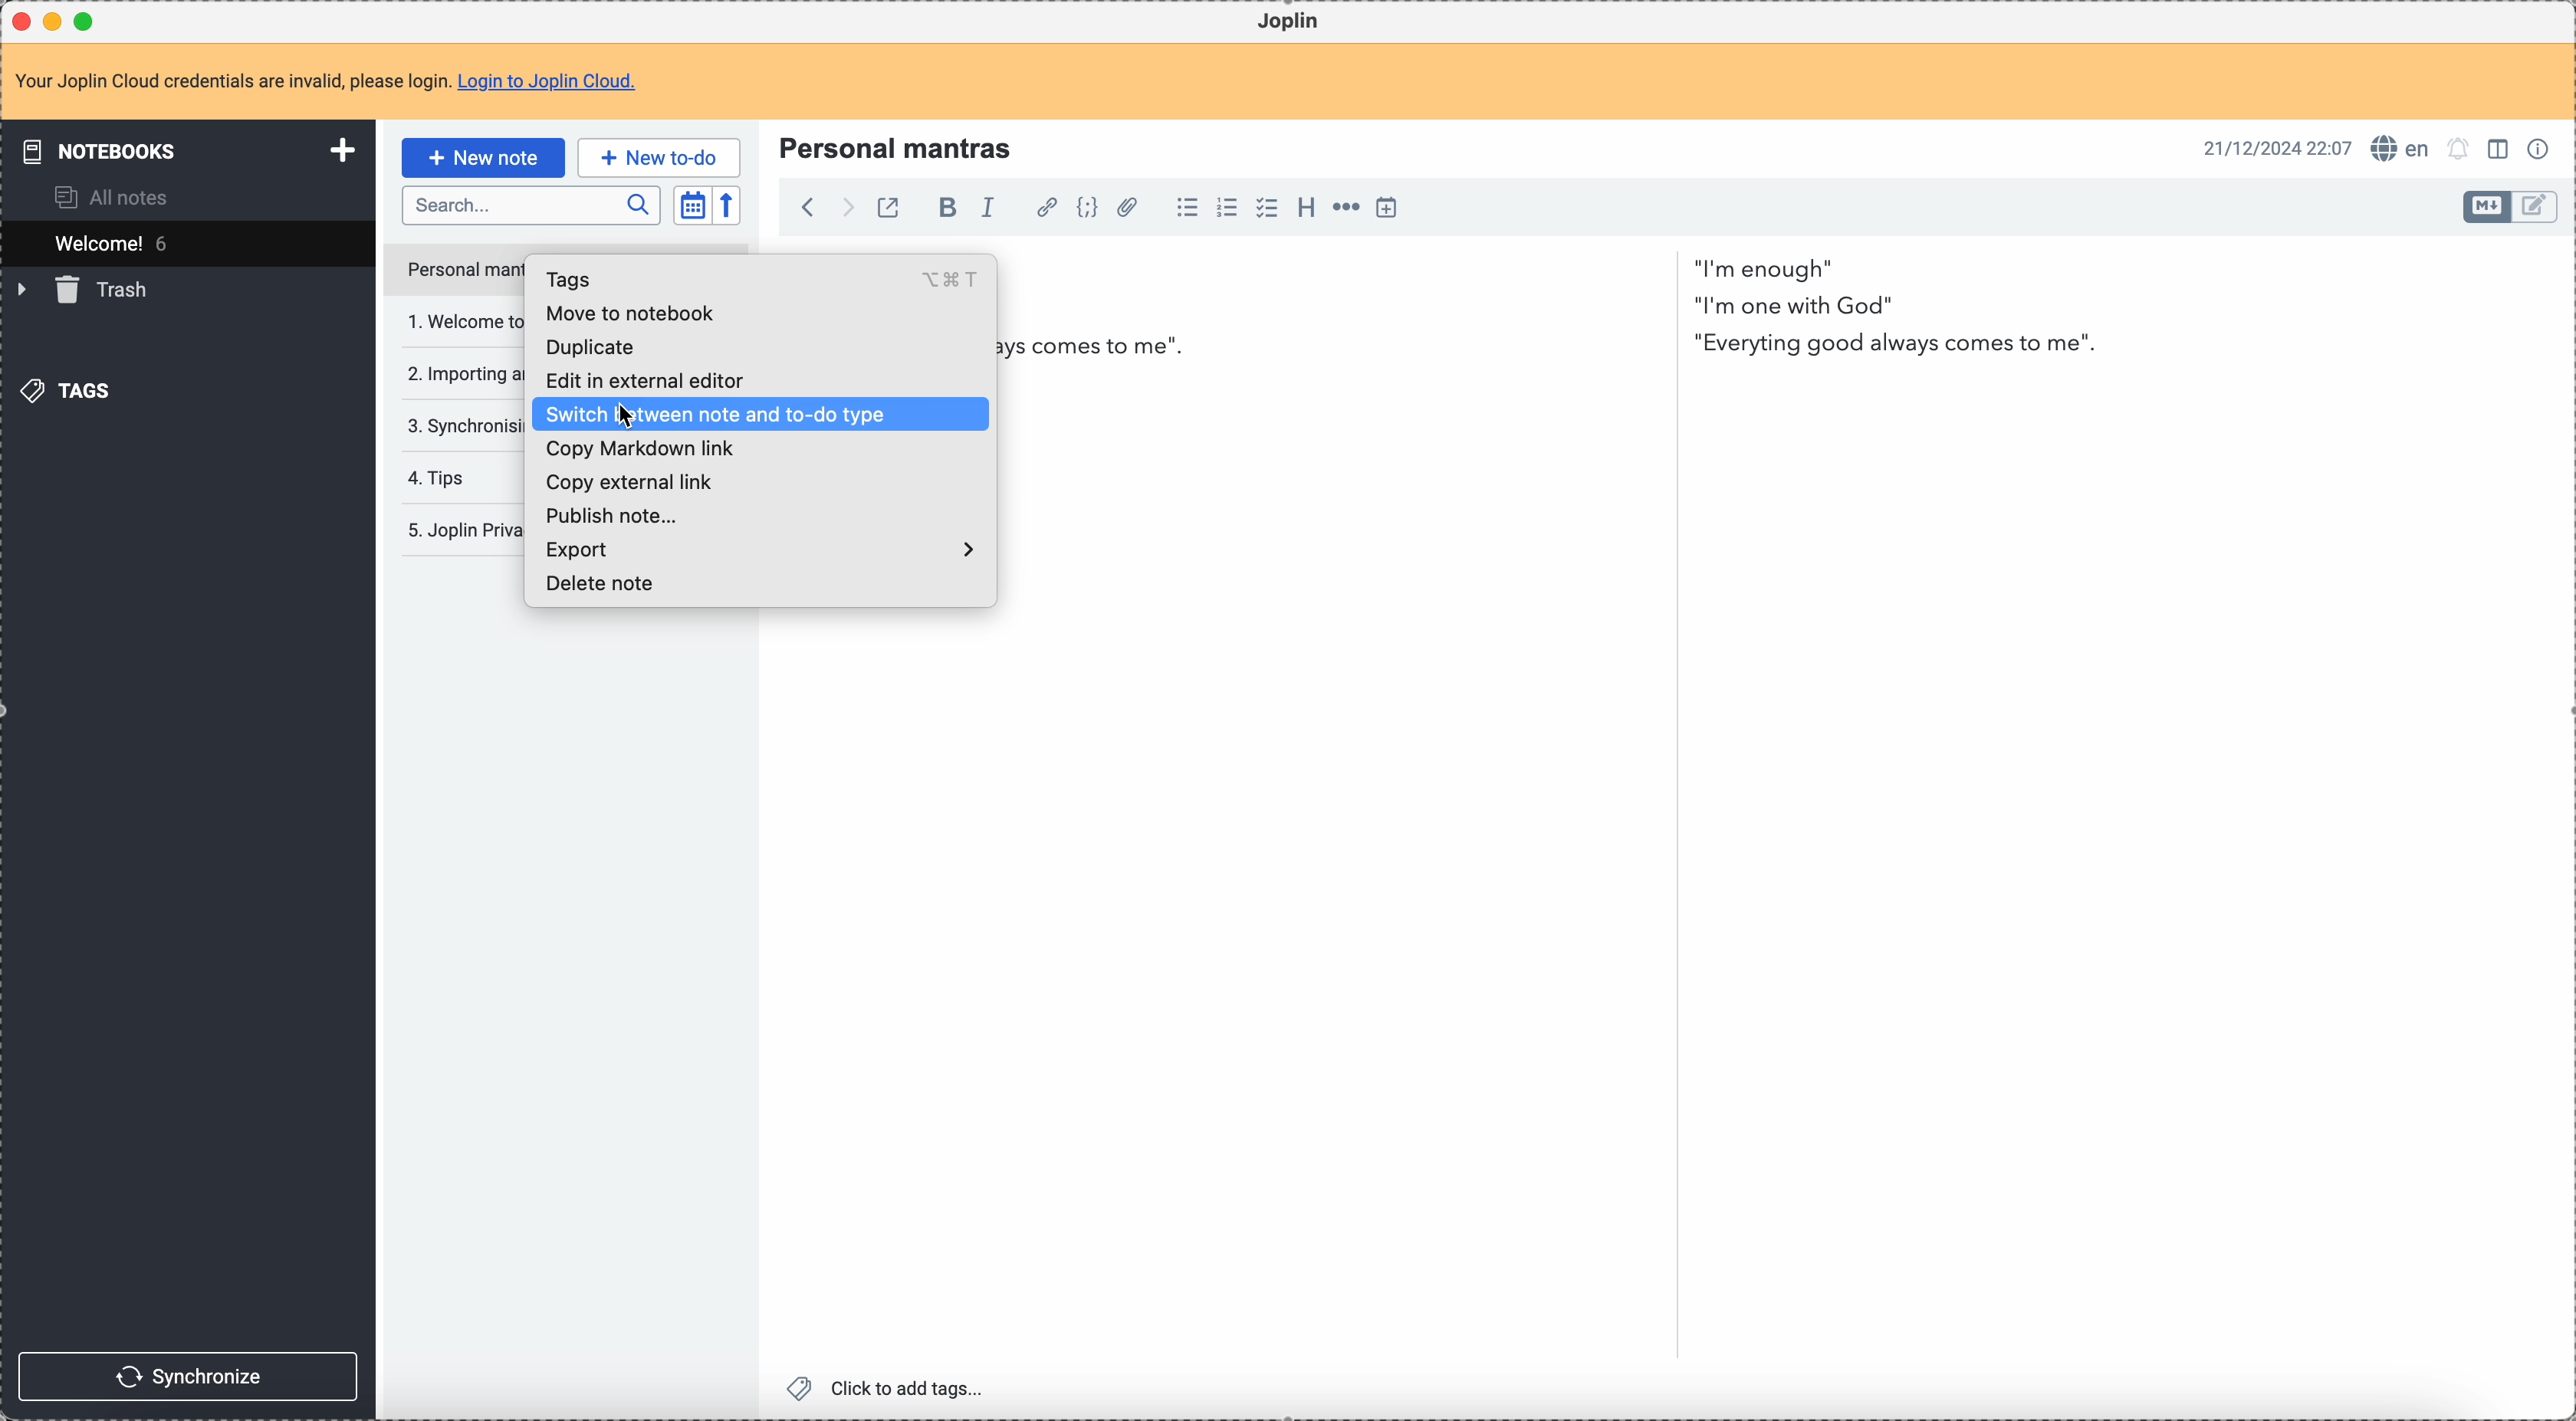 The height and width of the screenshot is (1421, 2576). I want to click on date and hour, so click(2275, 148).